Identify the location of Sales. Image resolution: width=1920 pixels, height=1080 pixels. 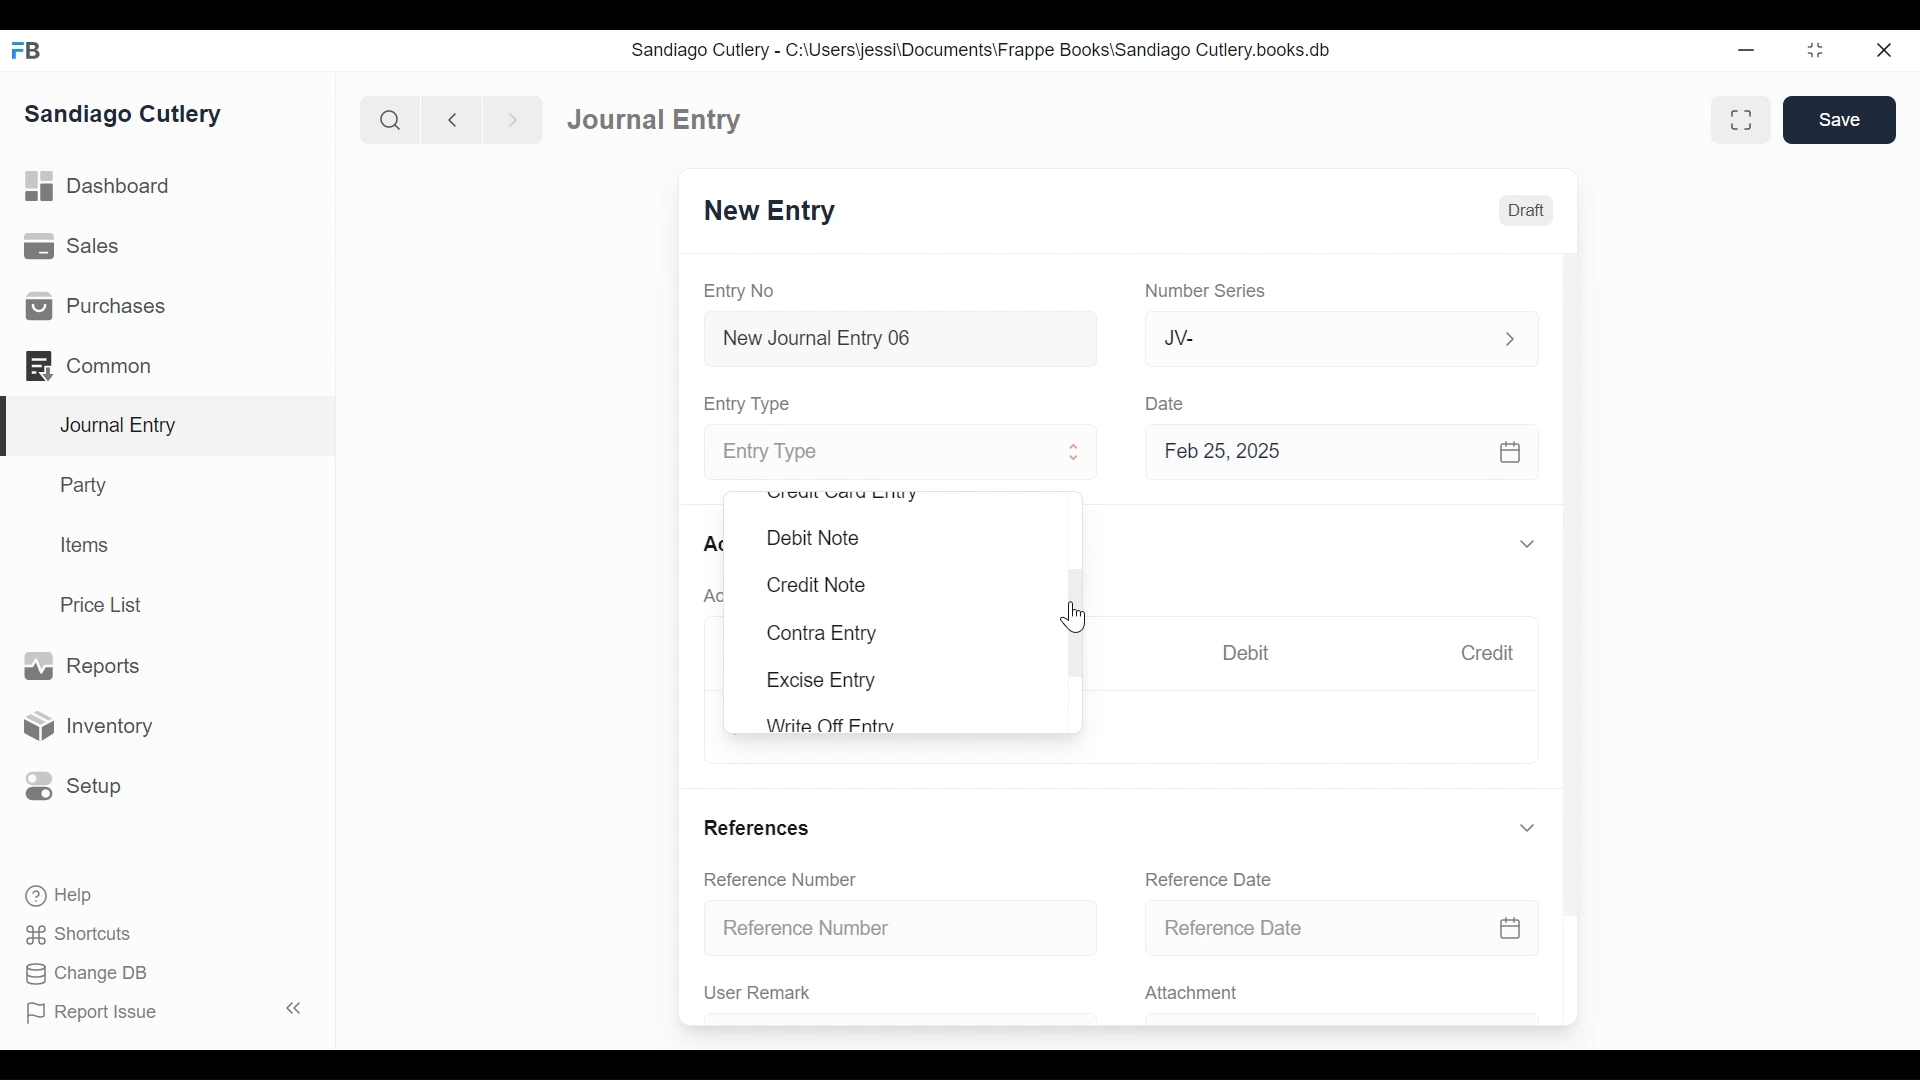
(79, 247).